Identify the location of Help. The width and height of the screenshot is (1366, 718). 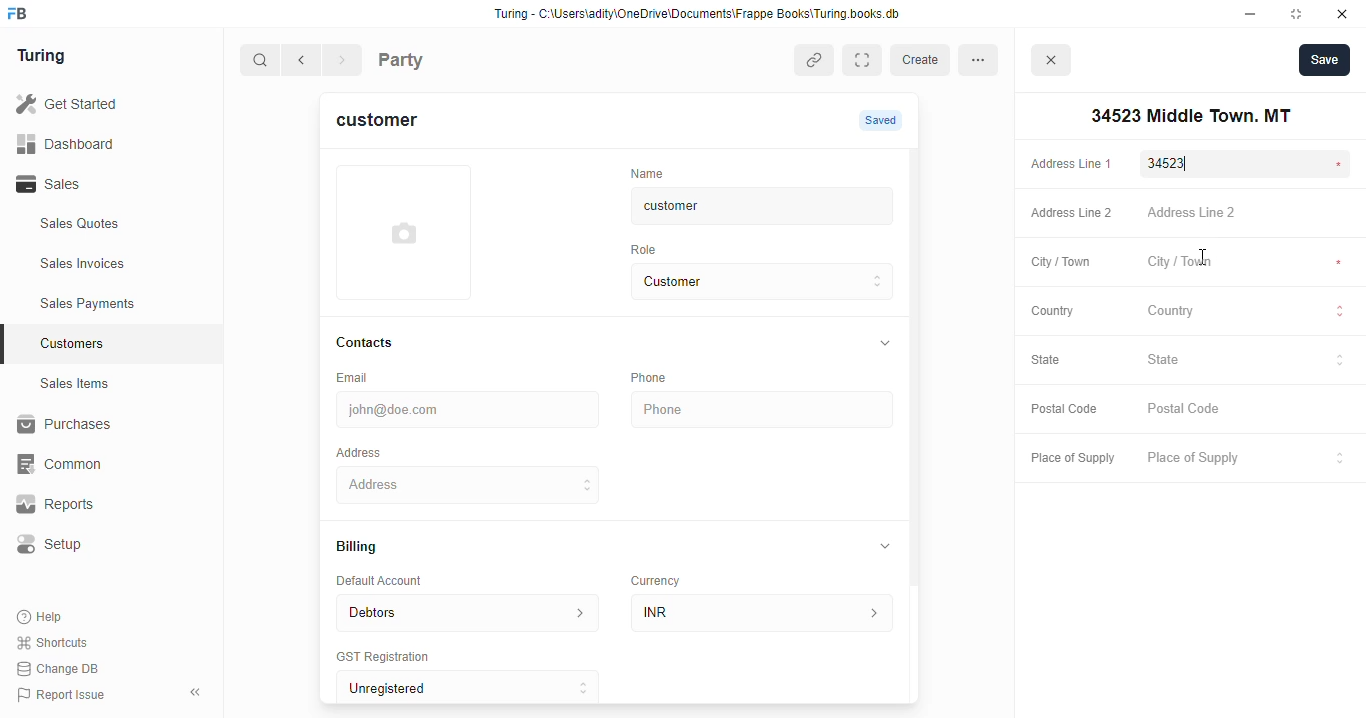
(42, 618).